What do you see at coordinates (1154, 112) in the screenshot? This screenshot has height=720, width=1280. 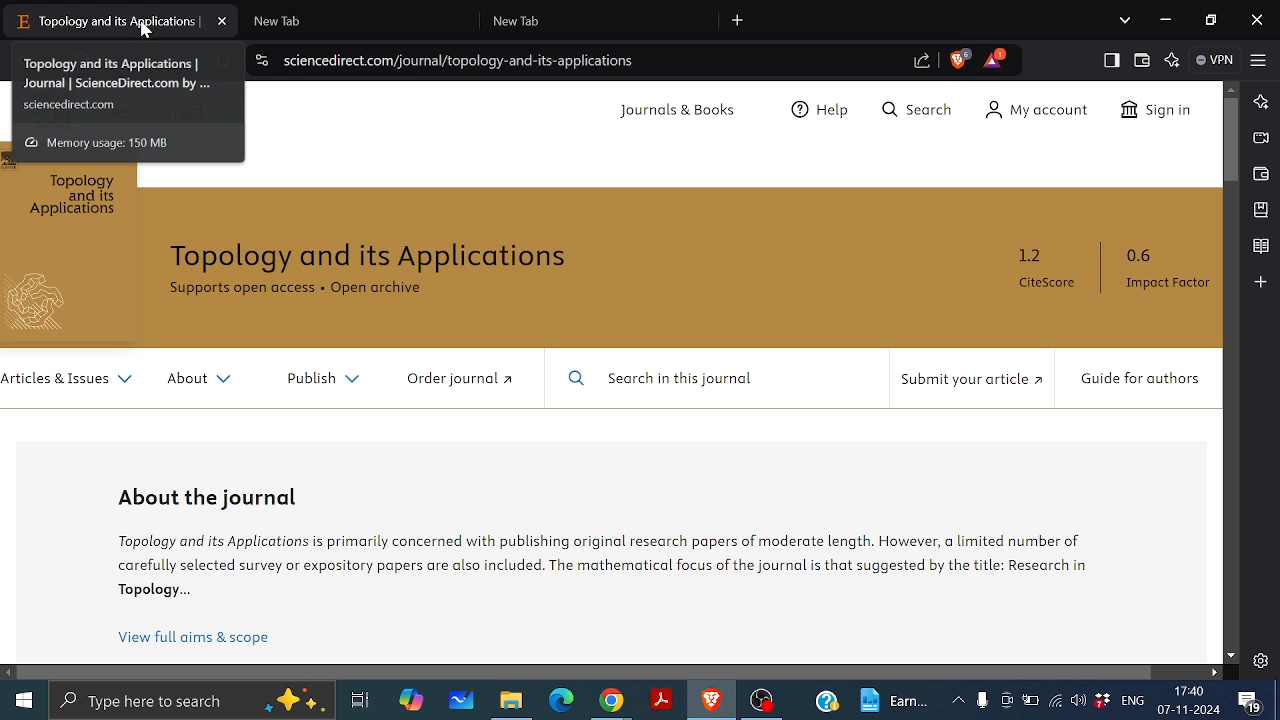 I see `fR signin` at bounding box center [1154, 112].